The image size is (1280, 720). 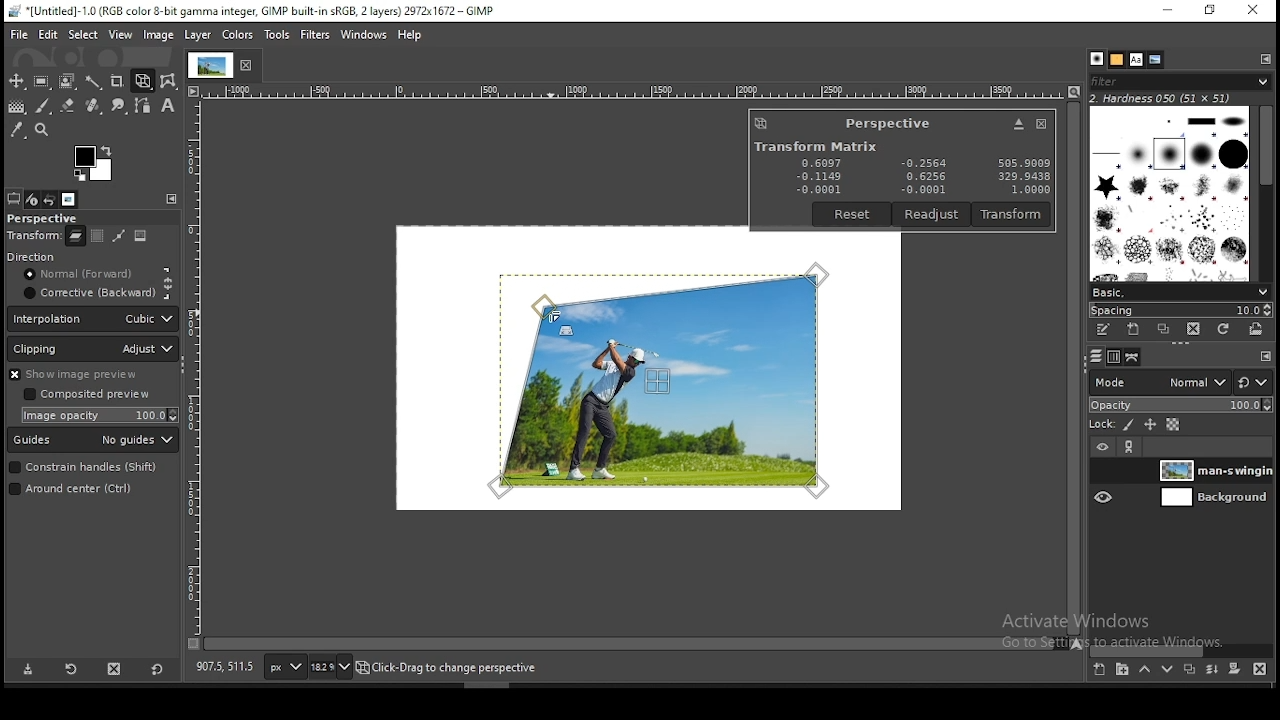 What do you see at coordinates (87, 277) in the screenshot?
I see `normal (forward)` at bounding box center [87, 277].